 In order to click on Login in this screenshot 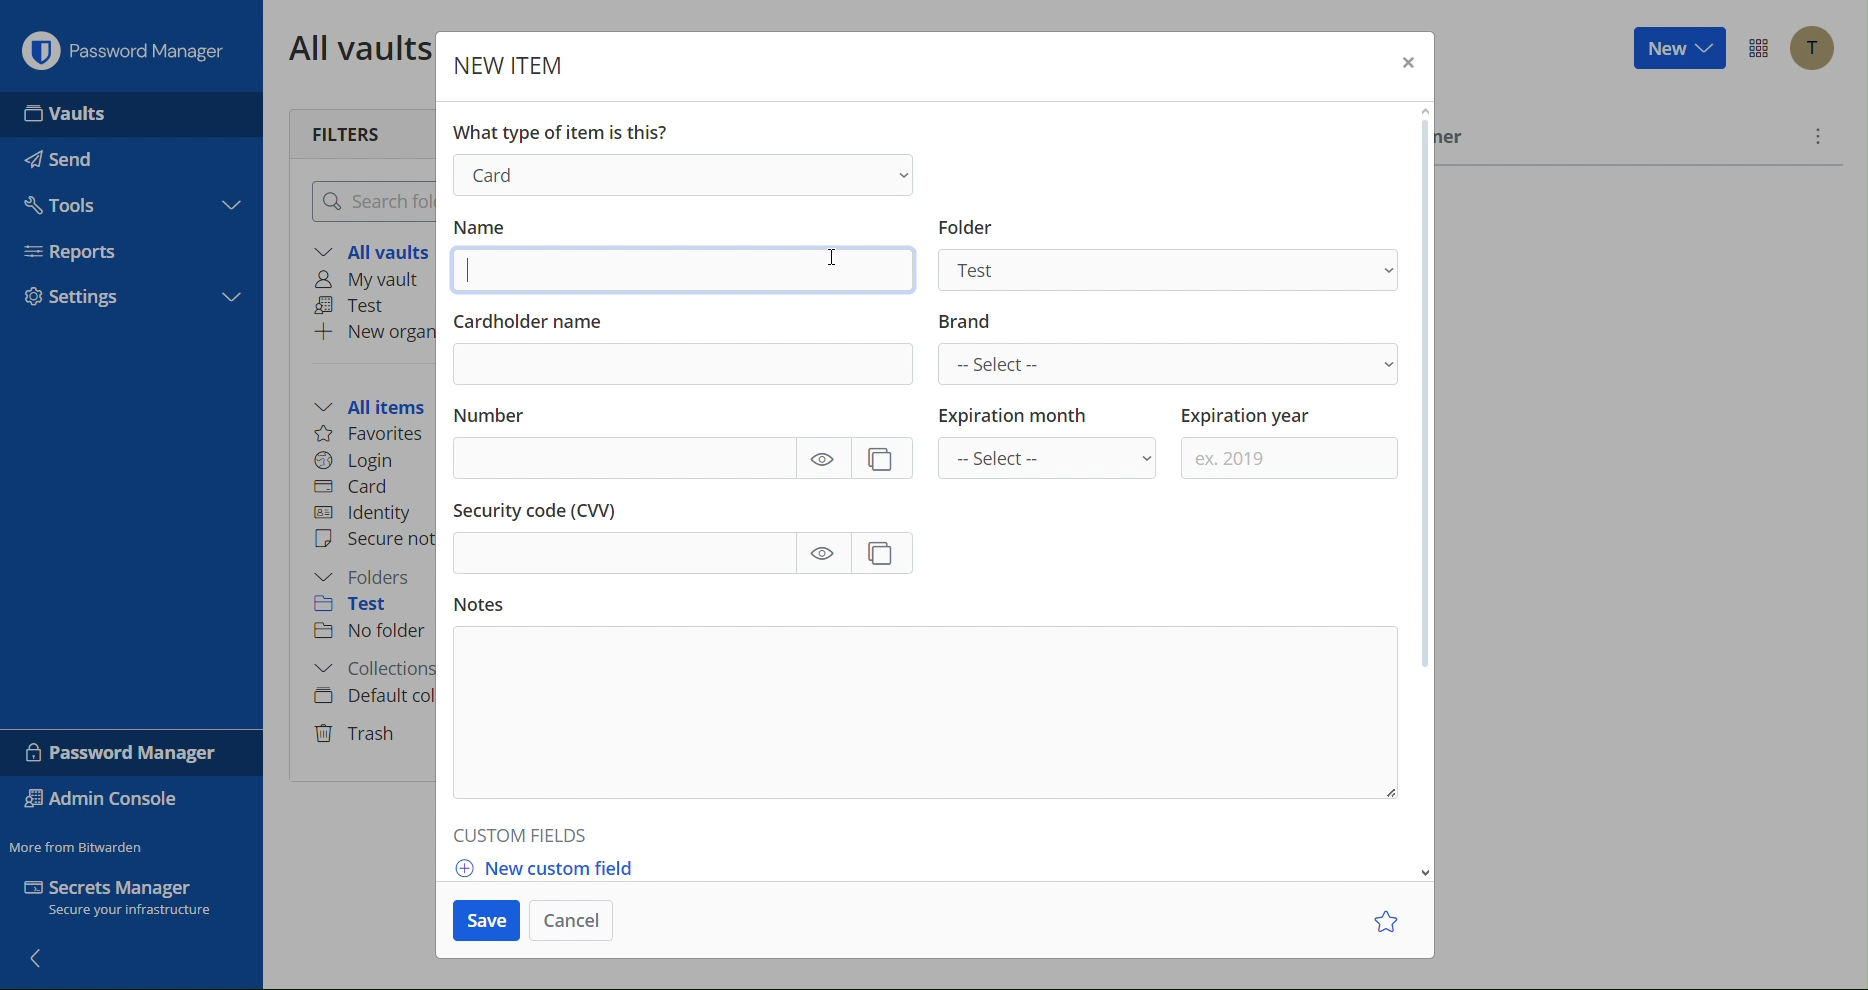, I will do `click(685, 176)`.